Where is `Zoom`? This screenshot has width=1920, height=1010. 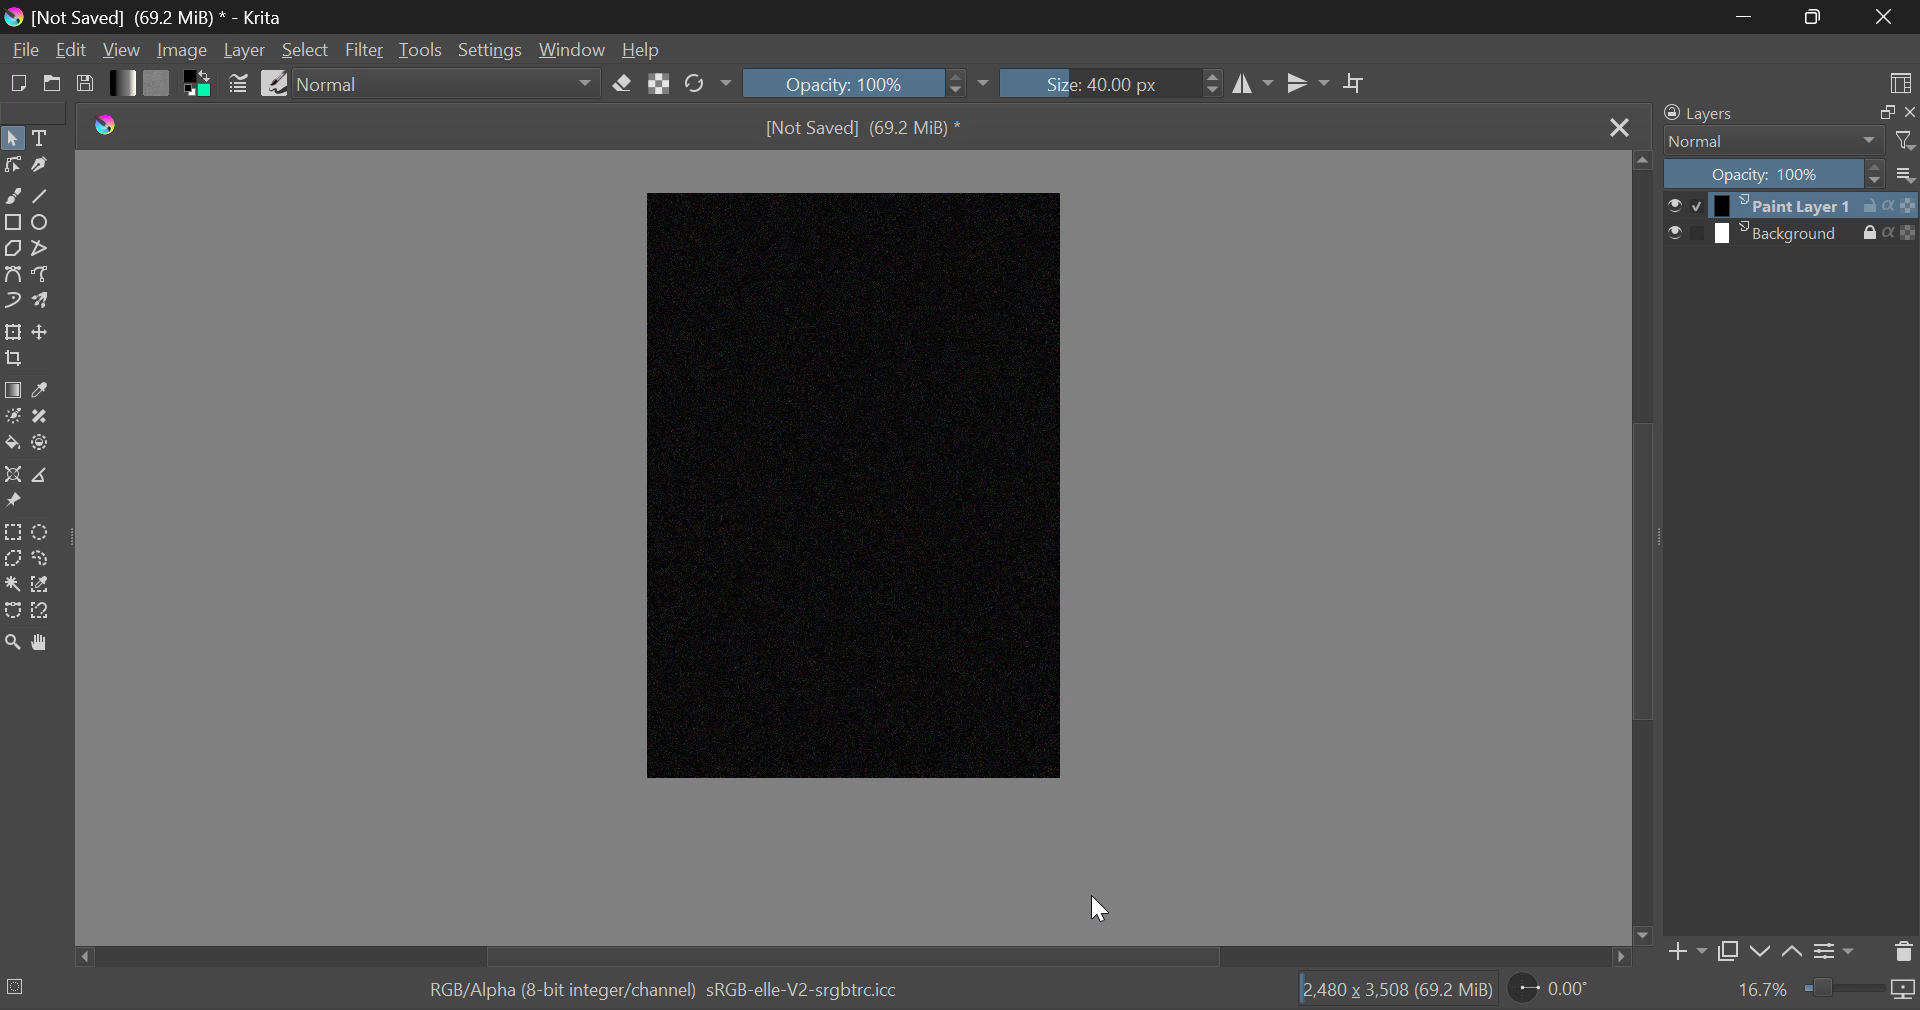
Zoom is located at coordinates (14, 642).